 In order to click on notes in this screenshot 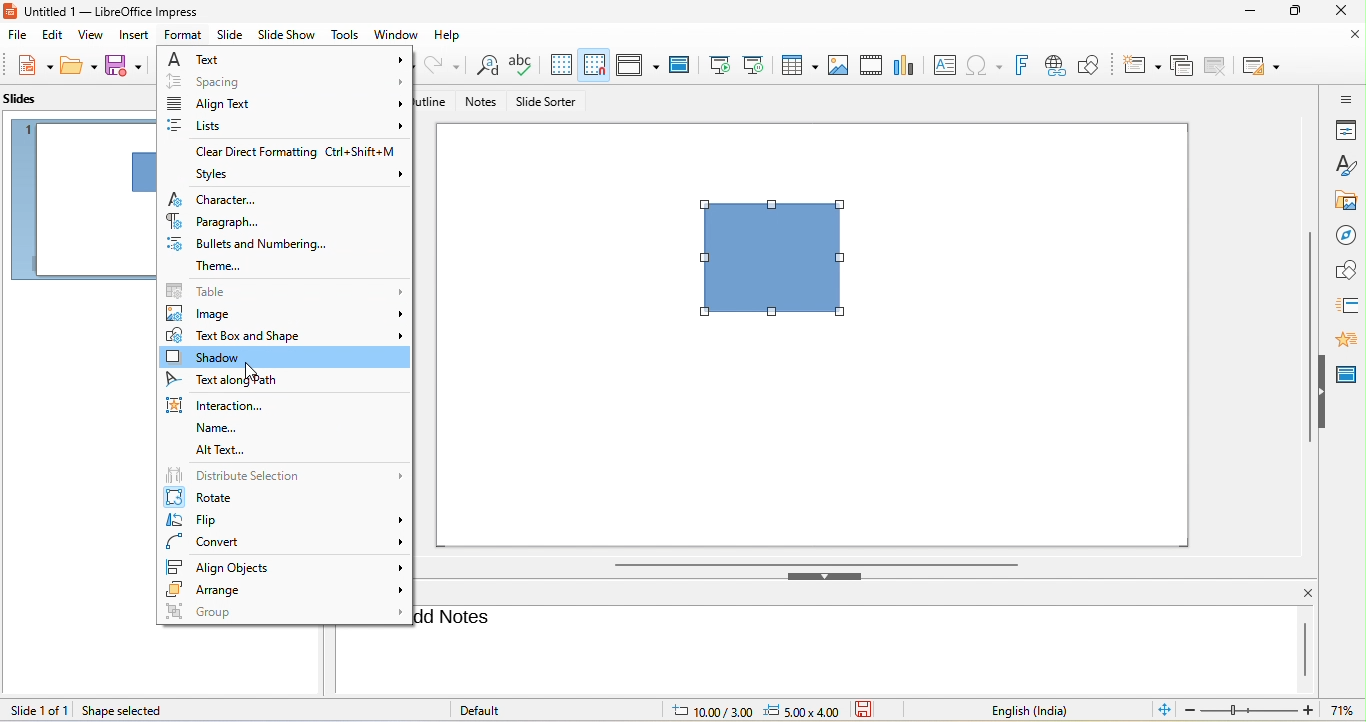, I will do `click(482, 103)`.